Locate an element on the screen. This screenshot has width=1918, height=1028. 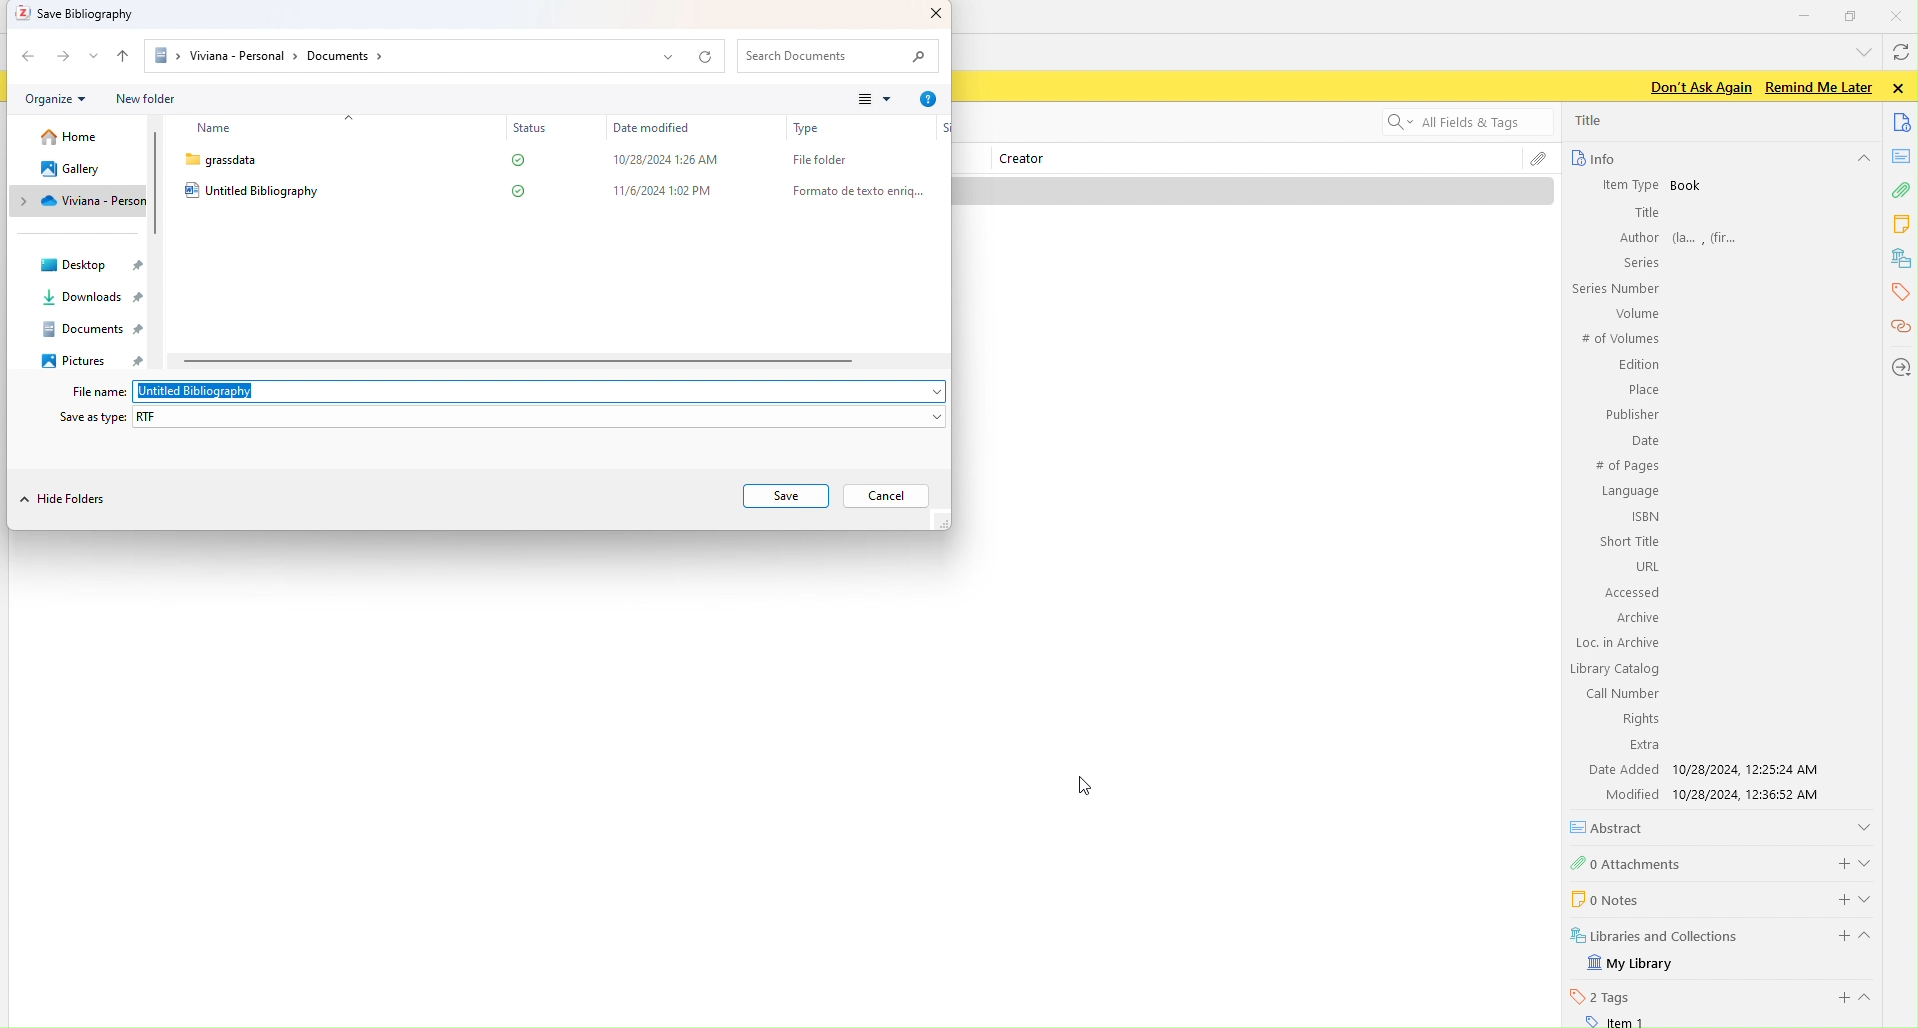
Organize is located at coordinates (53, 98).